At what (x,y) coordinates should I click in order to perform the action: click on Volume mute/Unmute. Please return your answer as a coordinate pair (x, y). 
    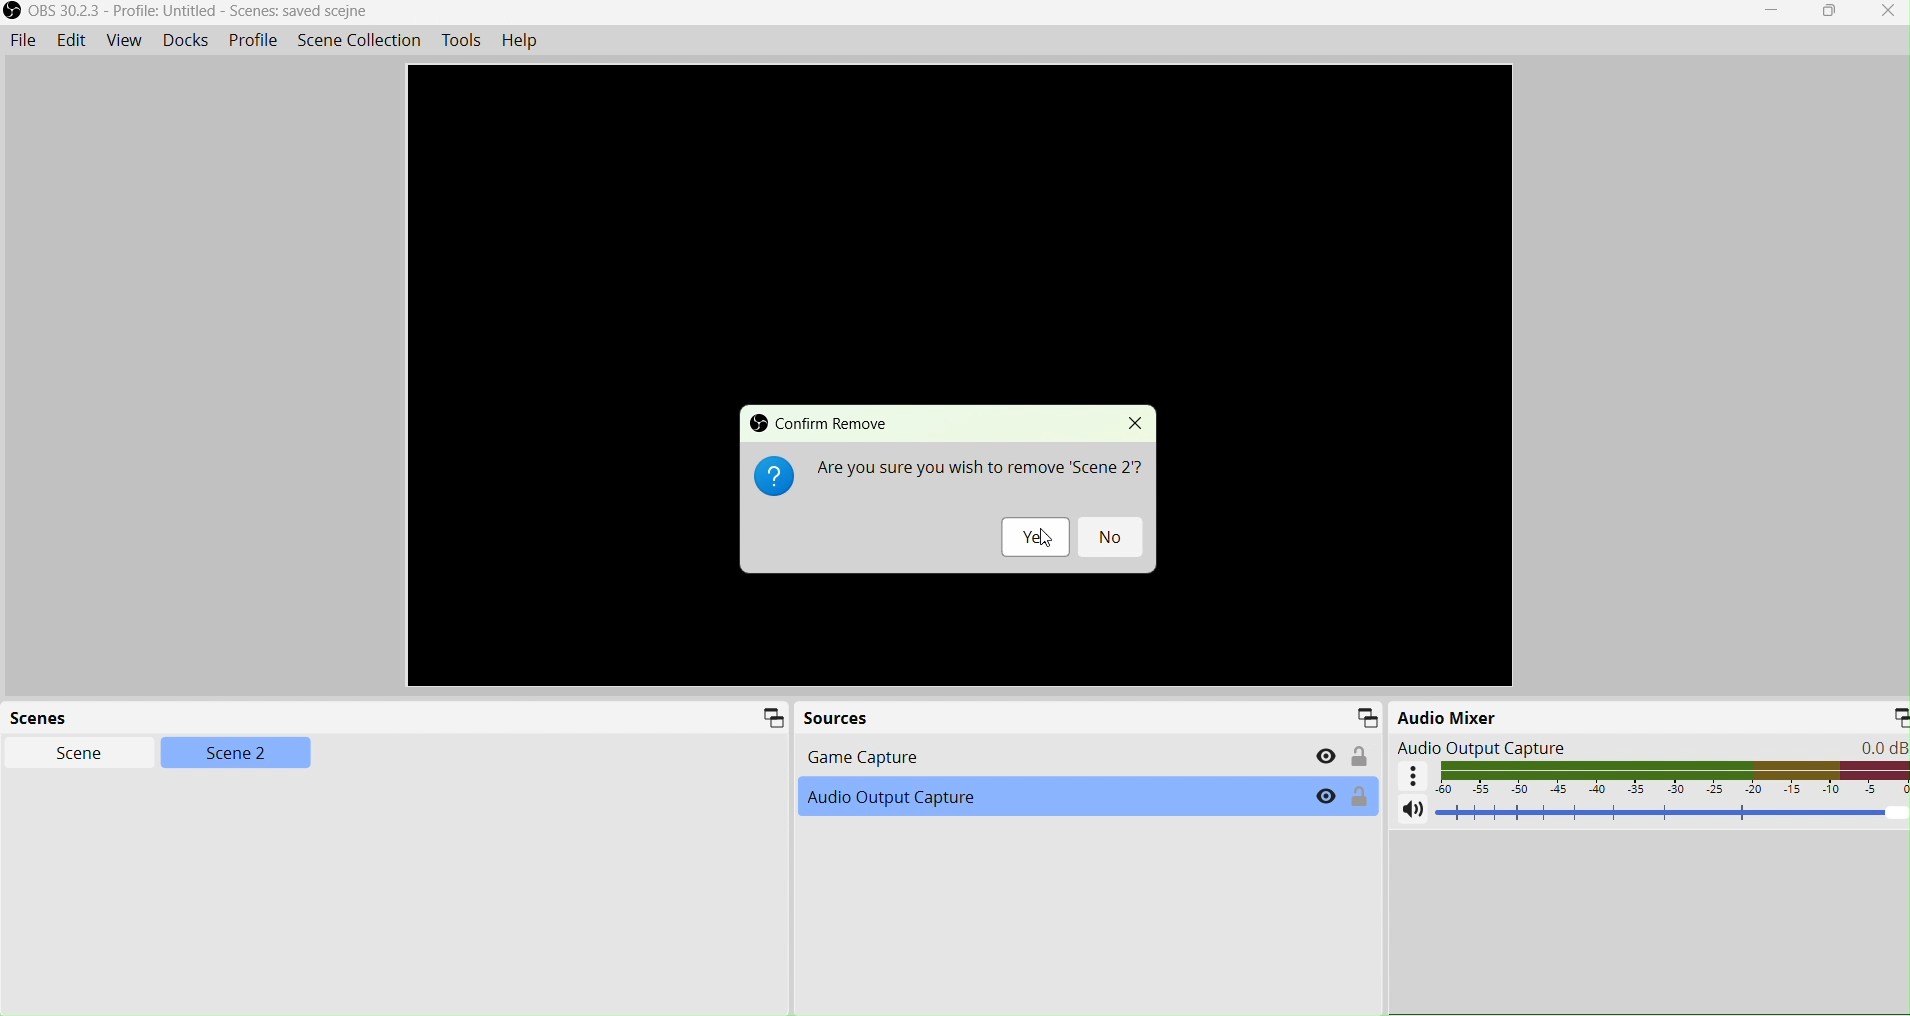
    Looking at the image, I should click on (1414, 814).